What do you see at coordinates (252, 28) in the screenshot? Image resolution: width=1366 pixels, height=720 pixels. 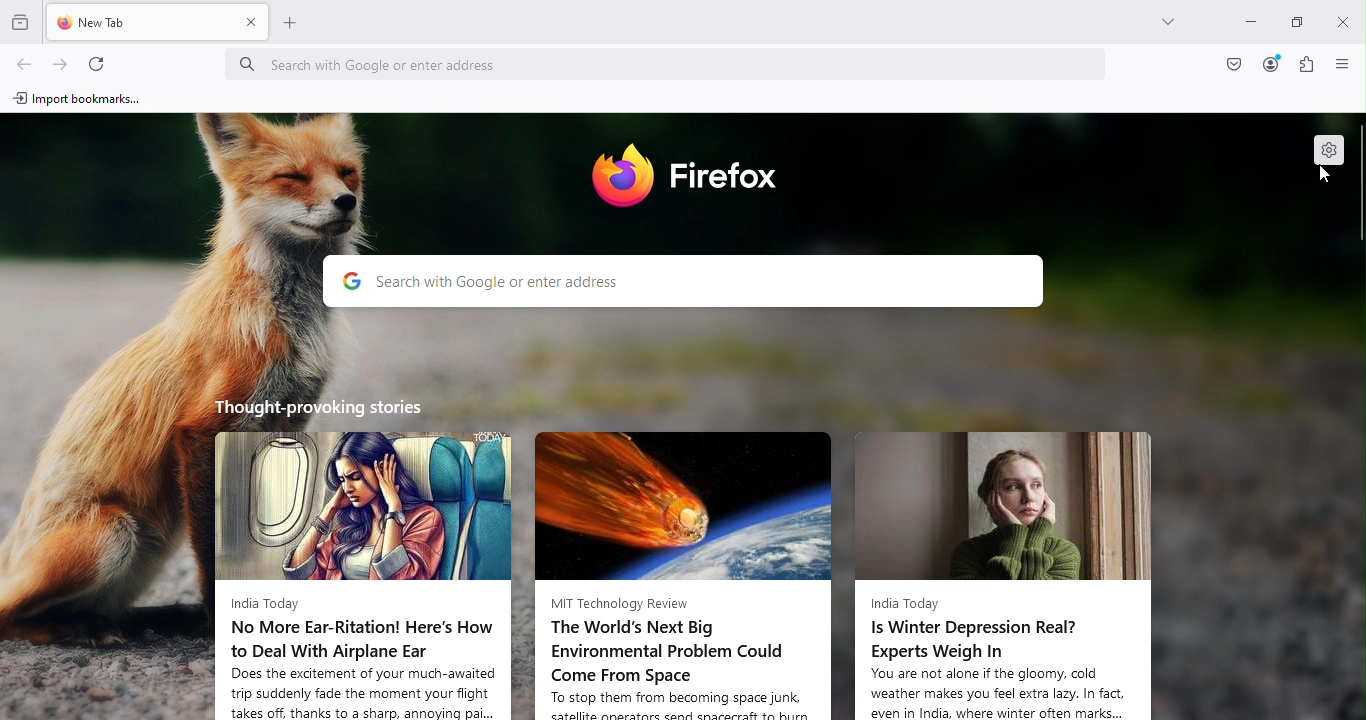 I see `Close tab` at bounding box center [252, 28].